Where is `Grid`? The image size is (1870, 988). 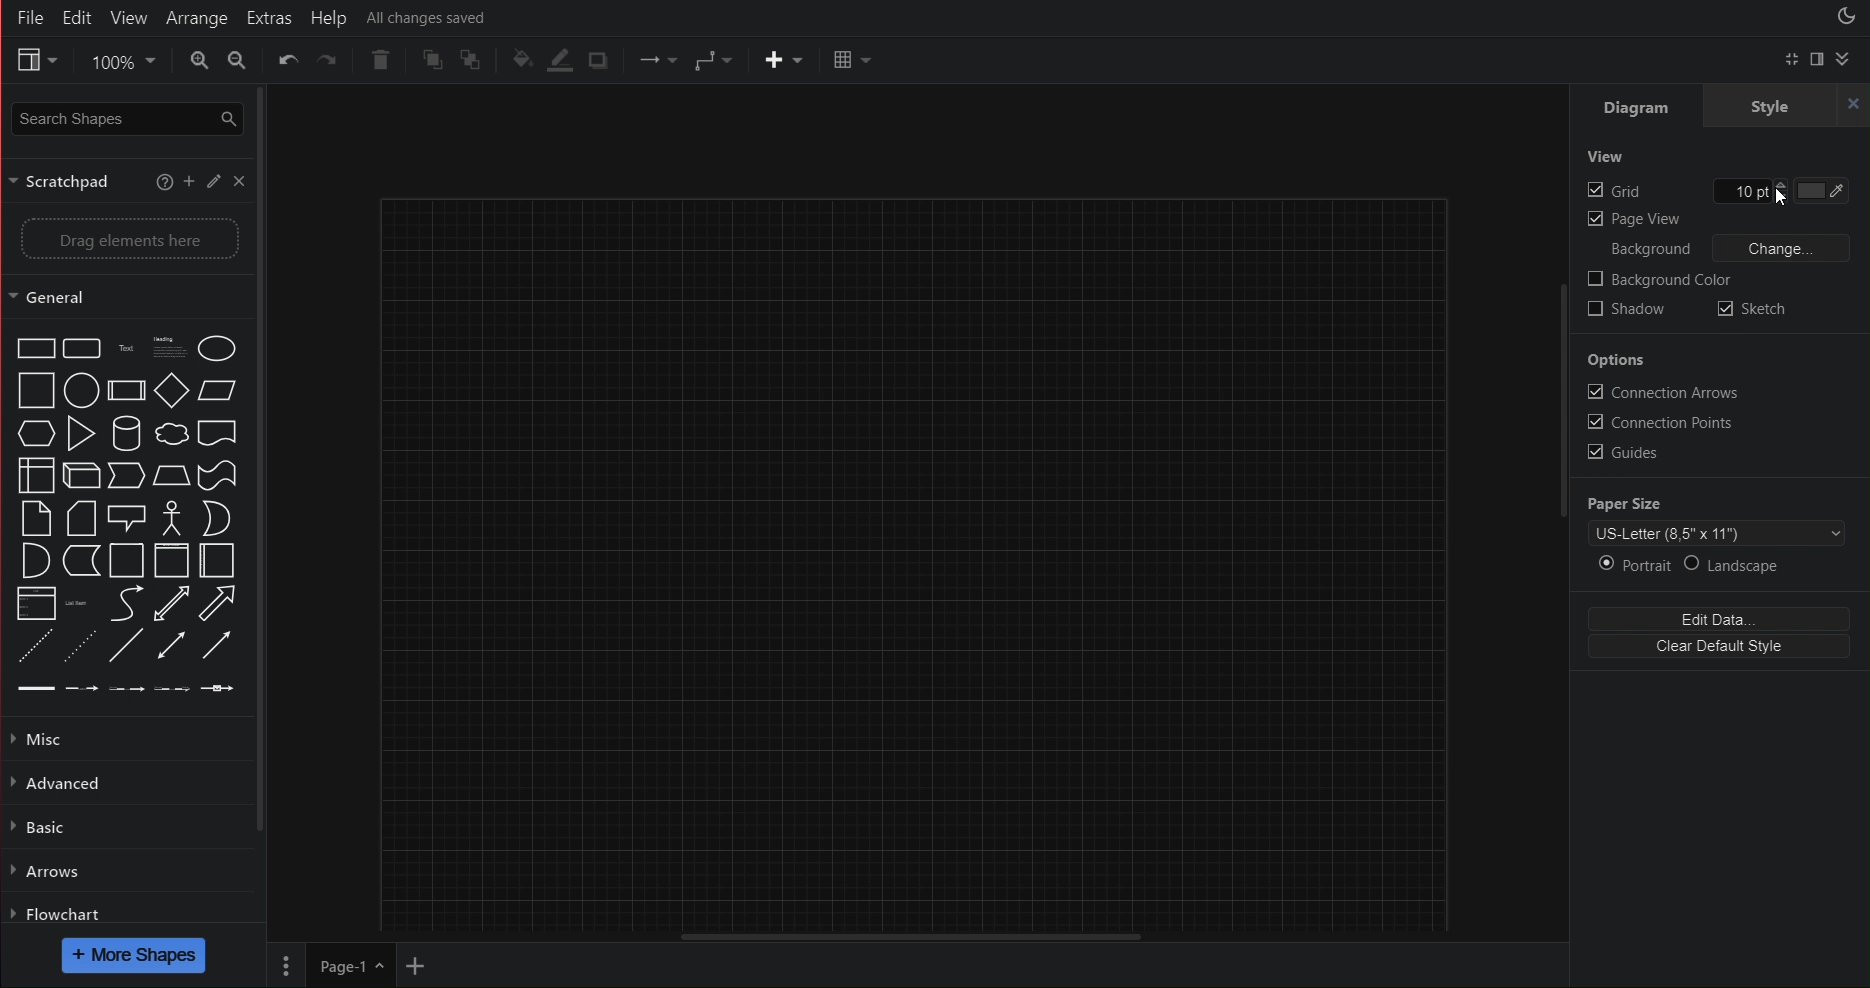 Grid is located at coordinates (1615, 193).